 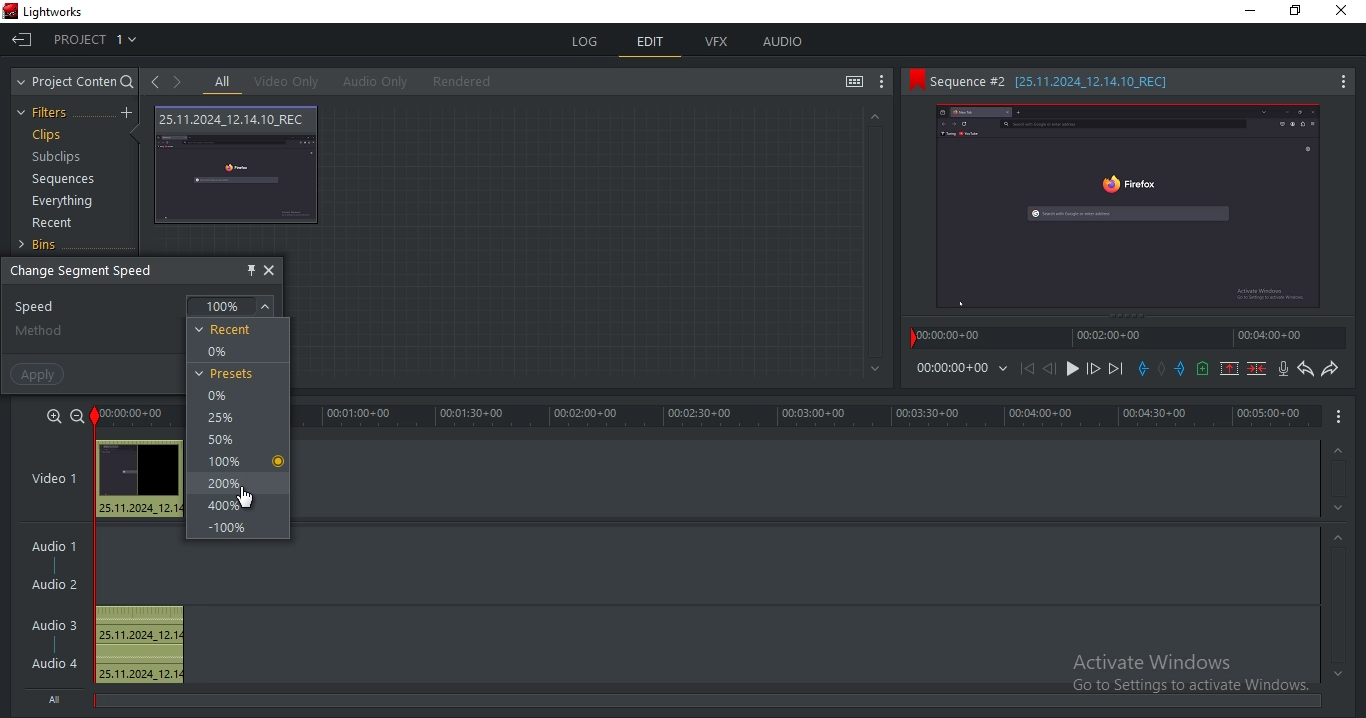 What do you see at coordinates (1282, 370) in the screenshot?
I see `record audio` at bounding box center [1282, 370].